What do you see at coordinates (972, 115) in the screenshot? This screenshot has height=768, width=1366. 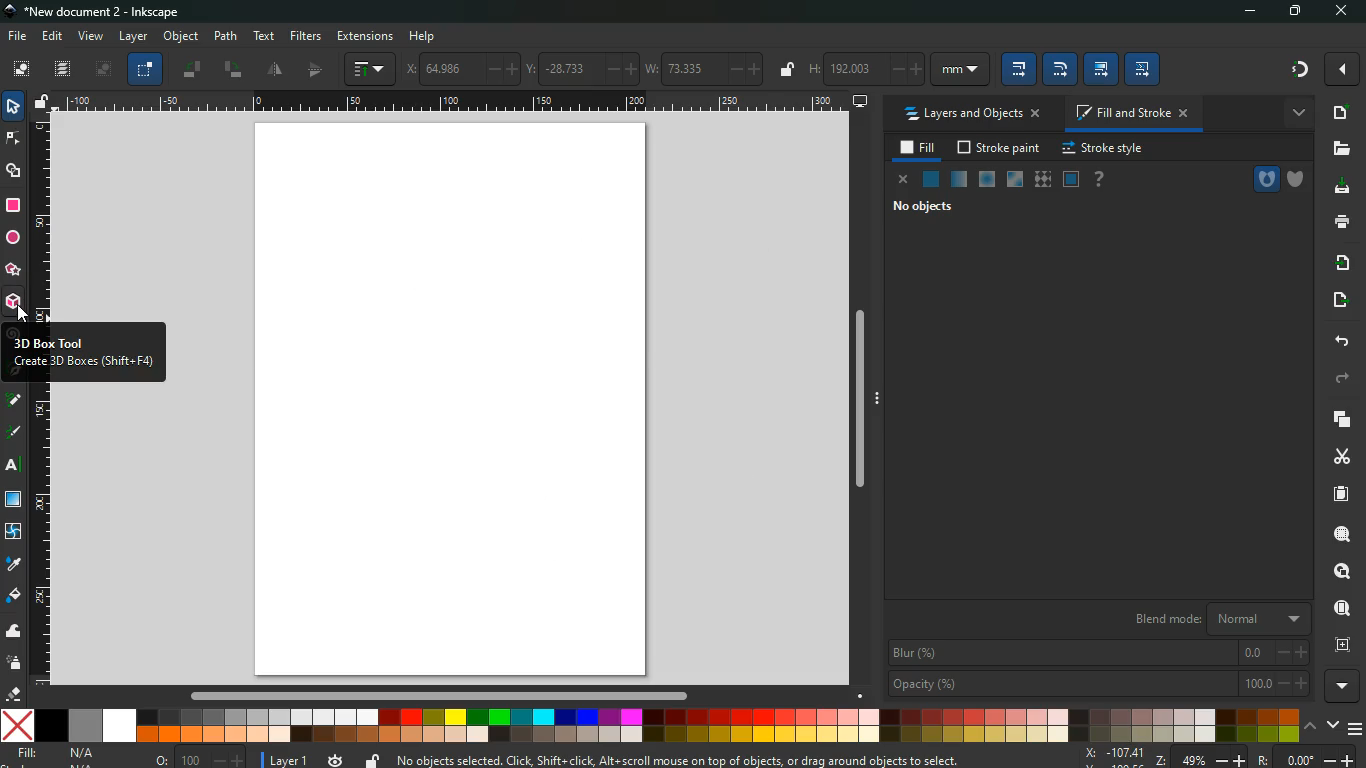 I see `layers and objects` at bounding box center [972, 115].